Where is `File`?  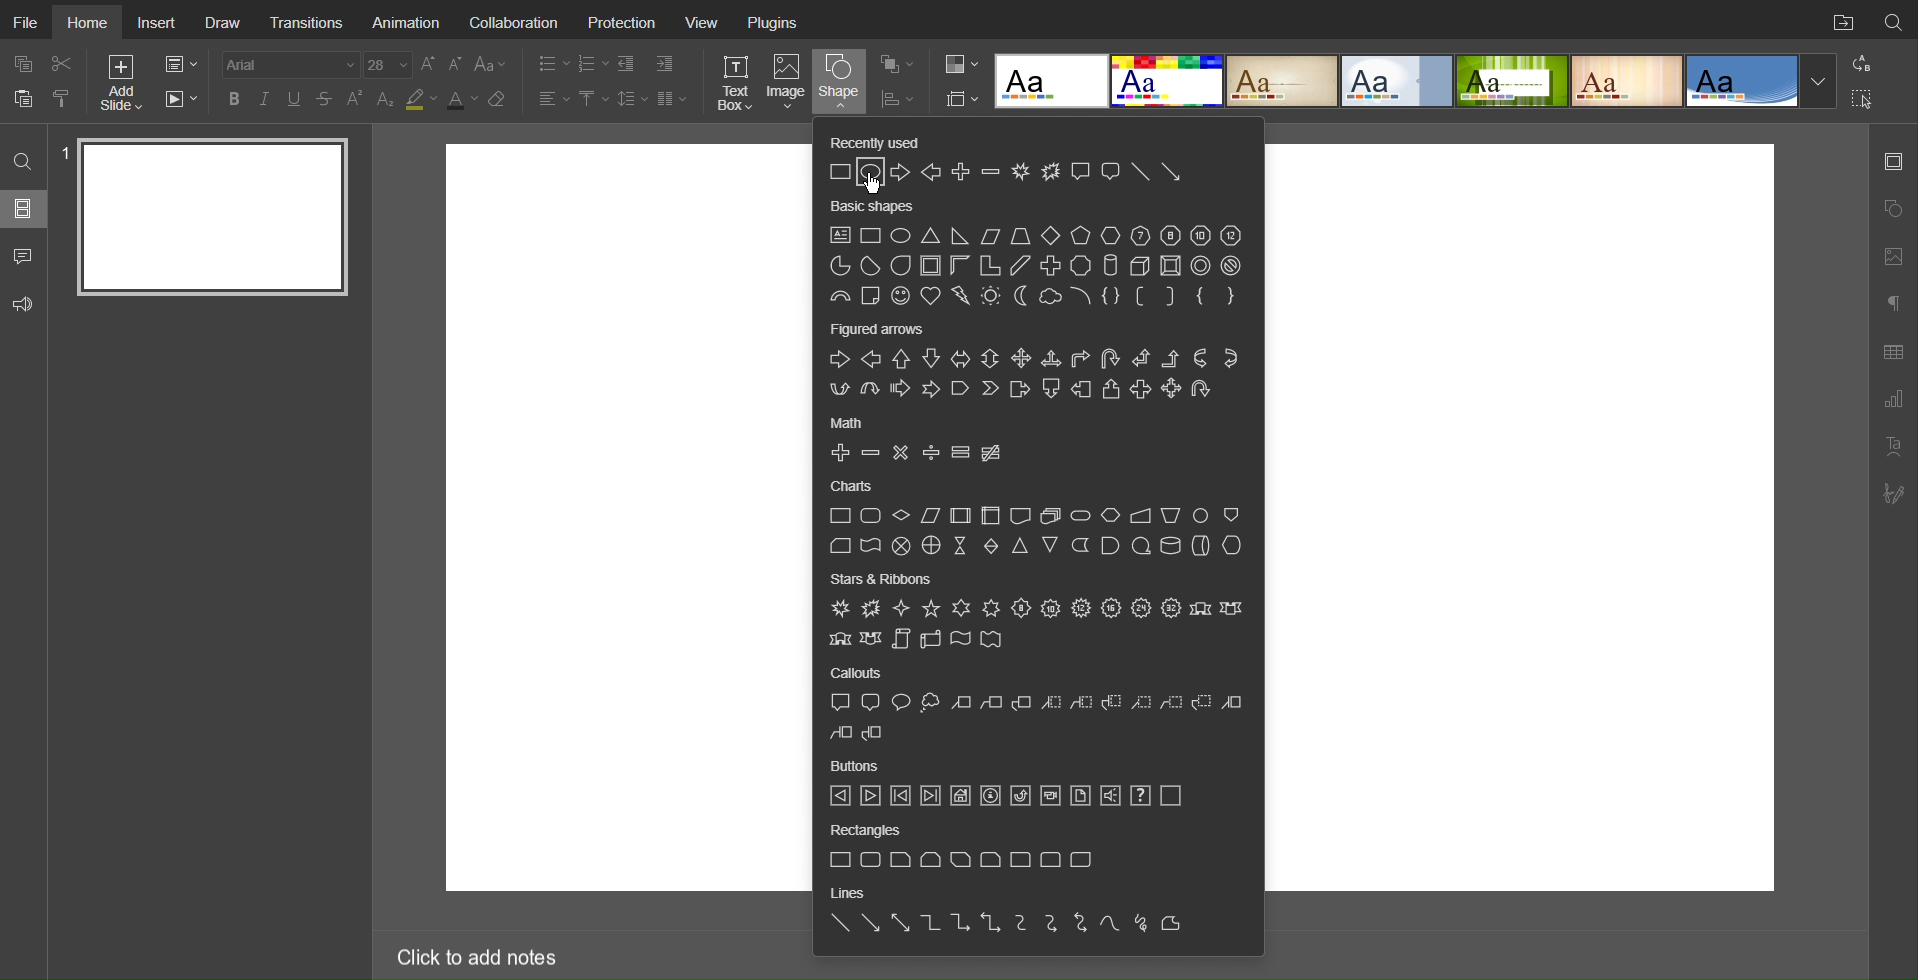 File is located at coordinates (24, 19).